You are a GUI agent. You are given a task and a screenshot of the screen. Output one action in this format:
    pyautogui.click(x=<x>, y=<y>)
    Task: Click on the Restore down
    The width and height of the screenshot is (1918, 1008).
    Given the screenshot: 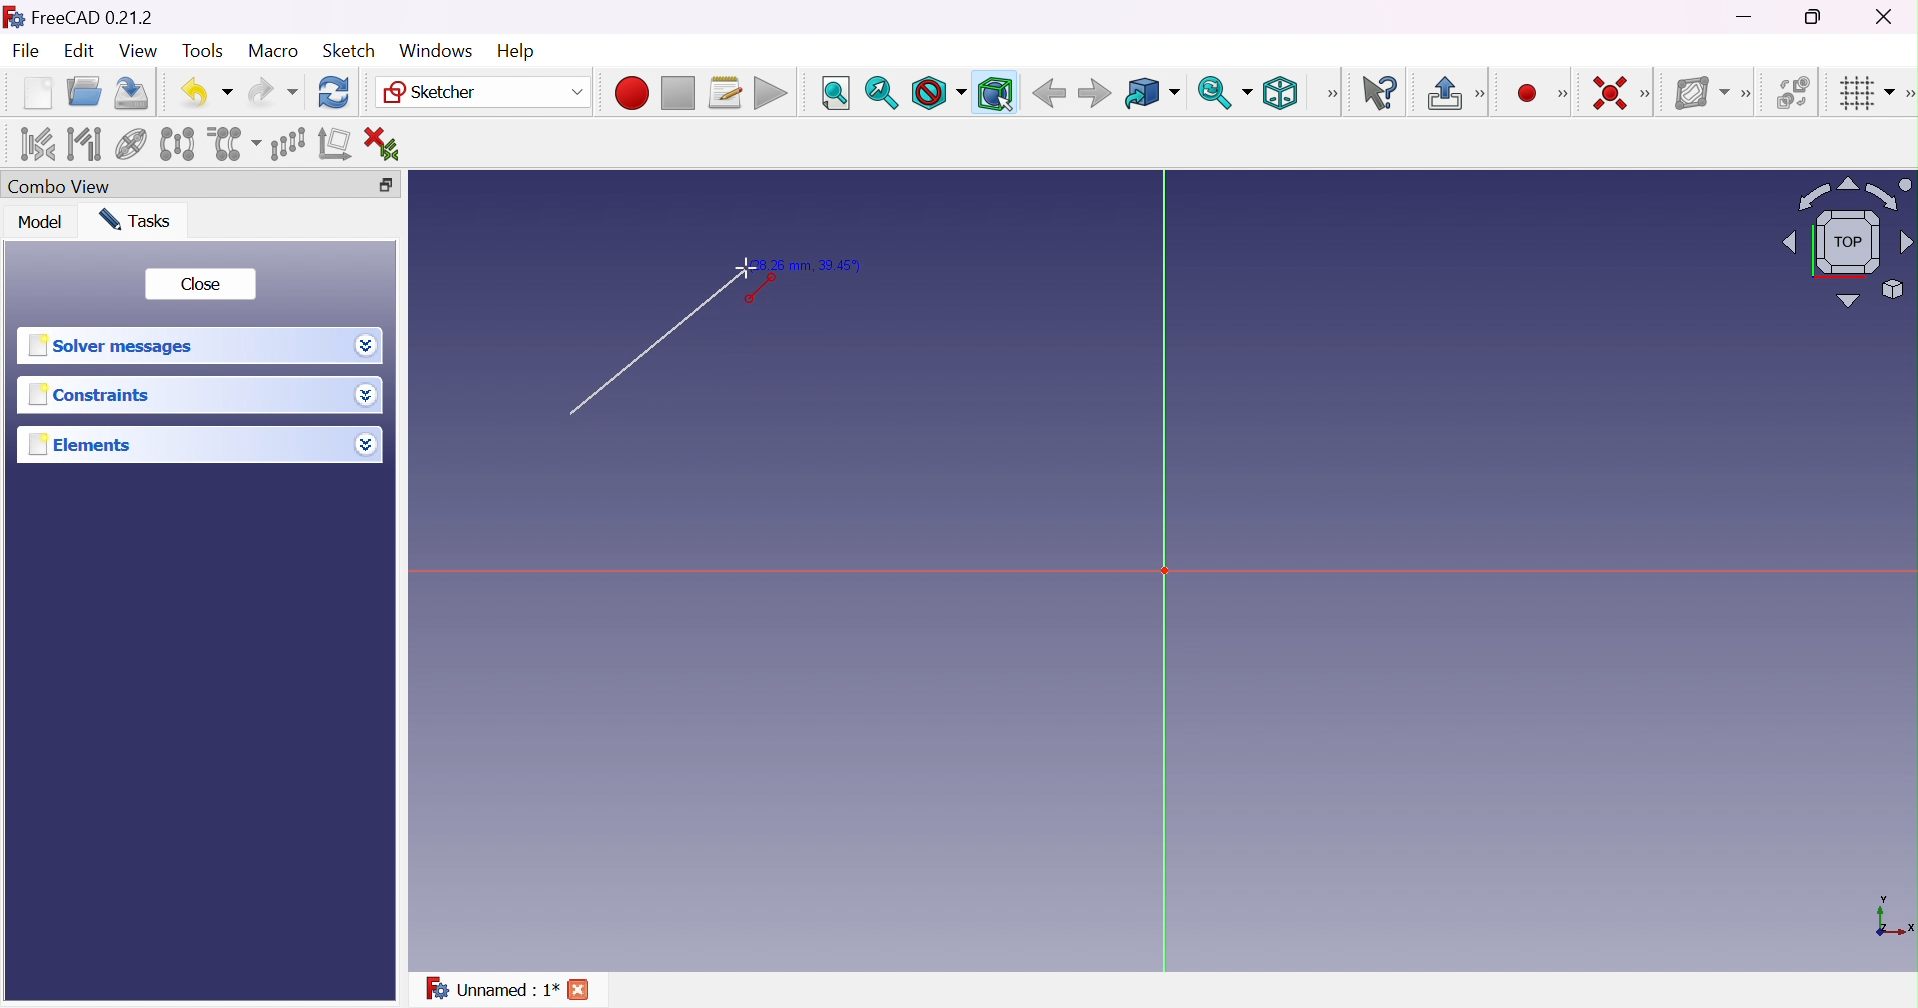 What is the action you would take?
    pyautogui.click(x=388, y=183)
    